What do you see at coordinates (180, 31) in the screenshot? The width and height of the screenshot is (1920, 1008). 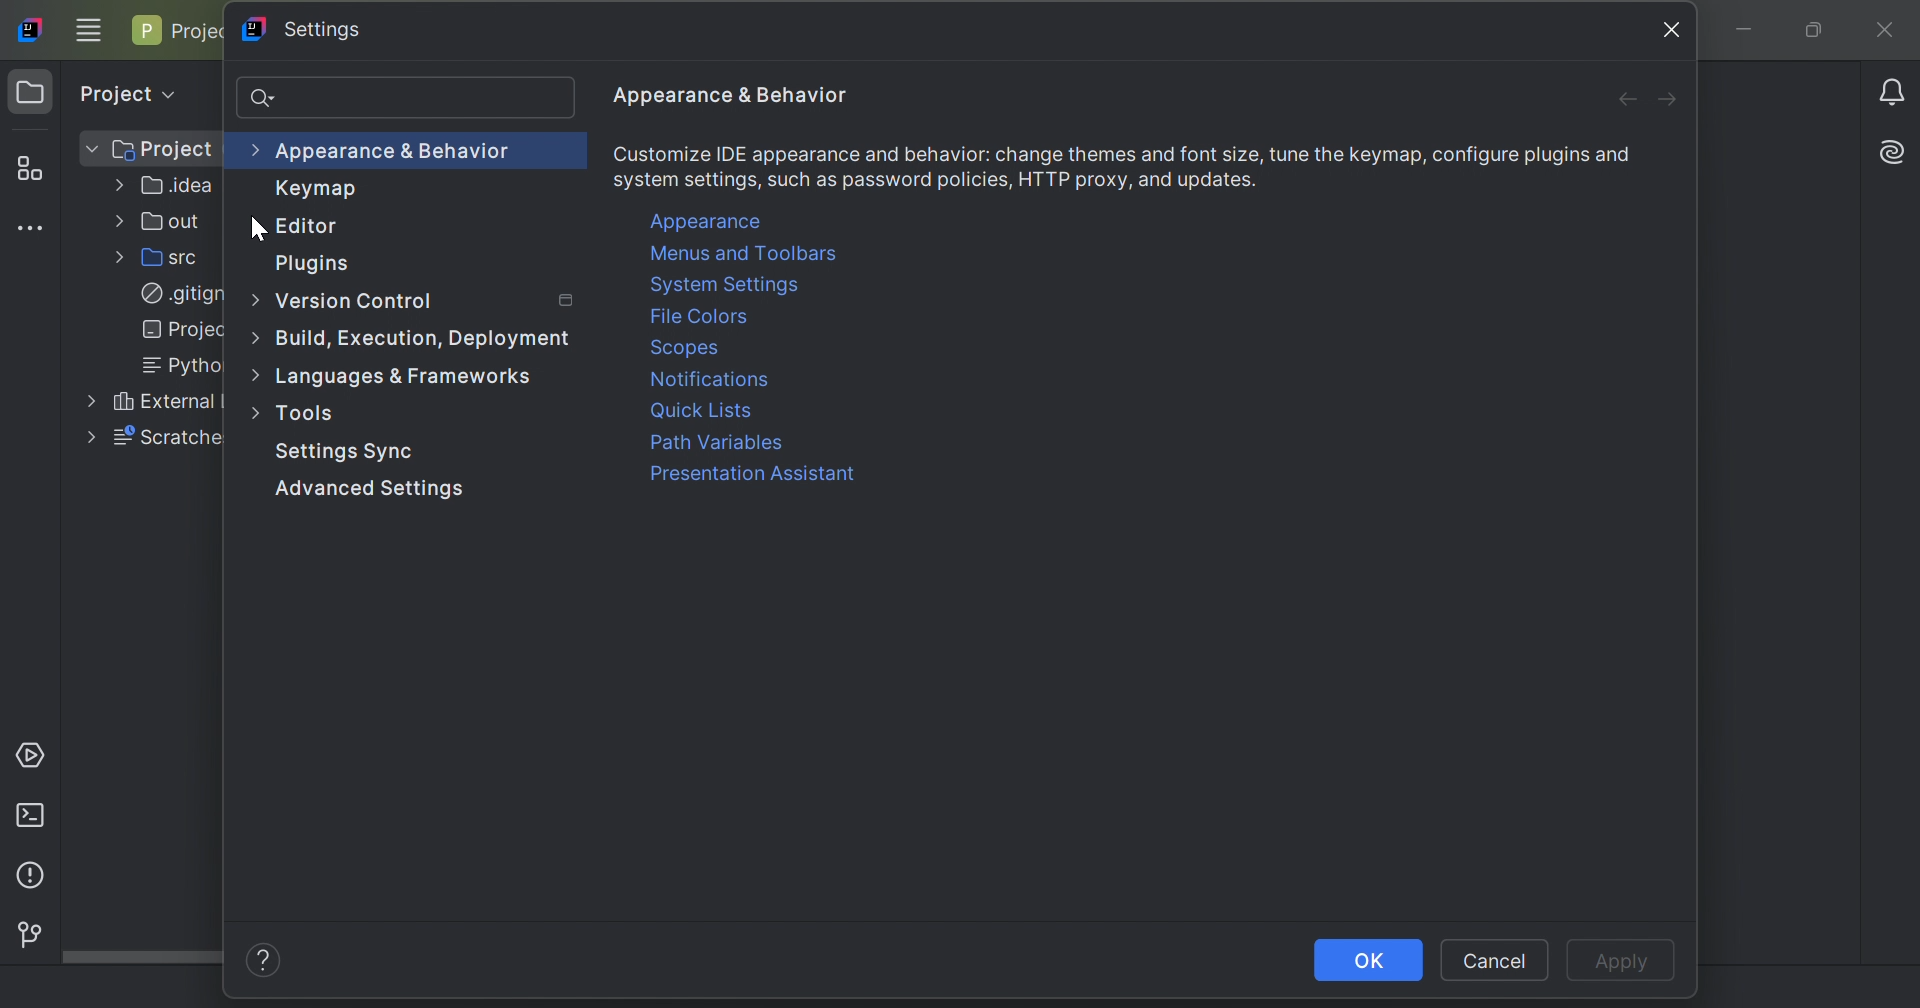 I see `Project` at bounding box center [180, 31].